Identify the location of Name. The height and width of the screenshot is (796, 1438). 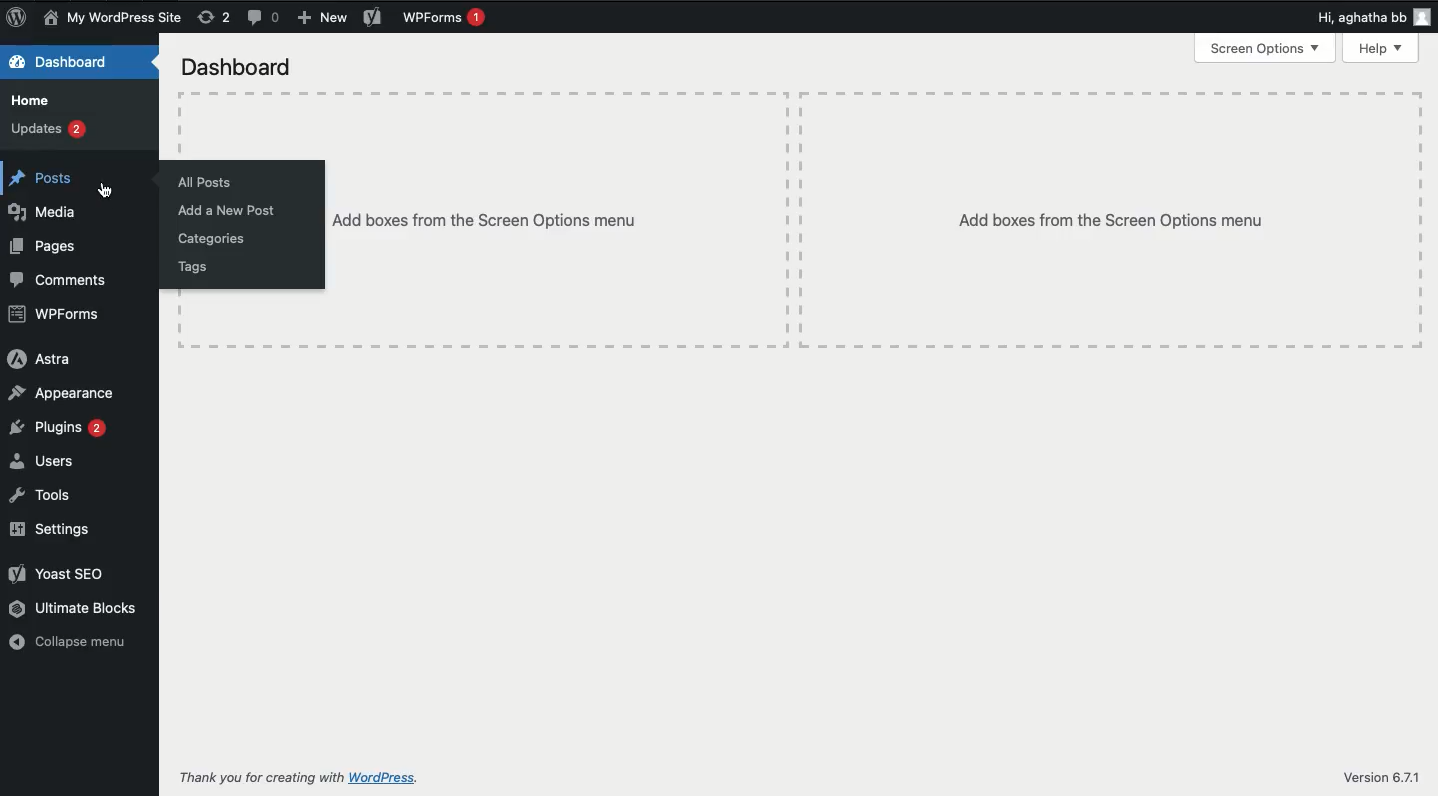
(113, 18).